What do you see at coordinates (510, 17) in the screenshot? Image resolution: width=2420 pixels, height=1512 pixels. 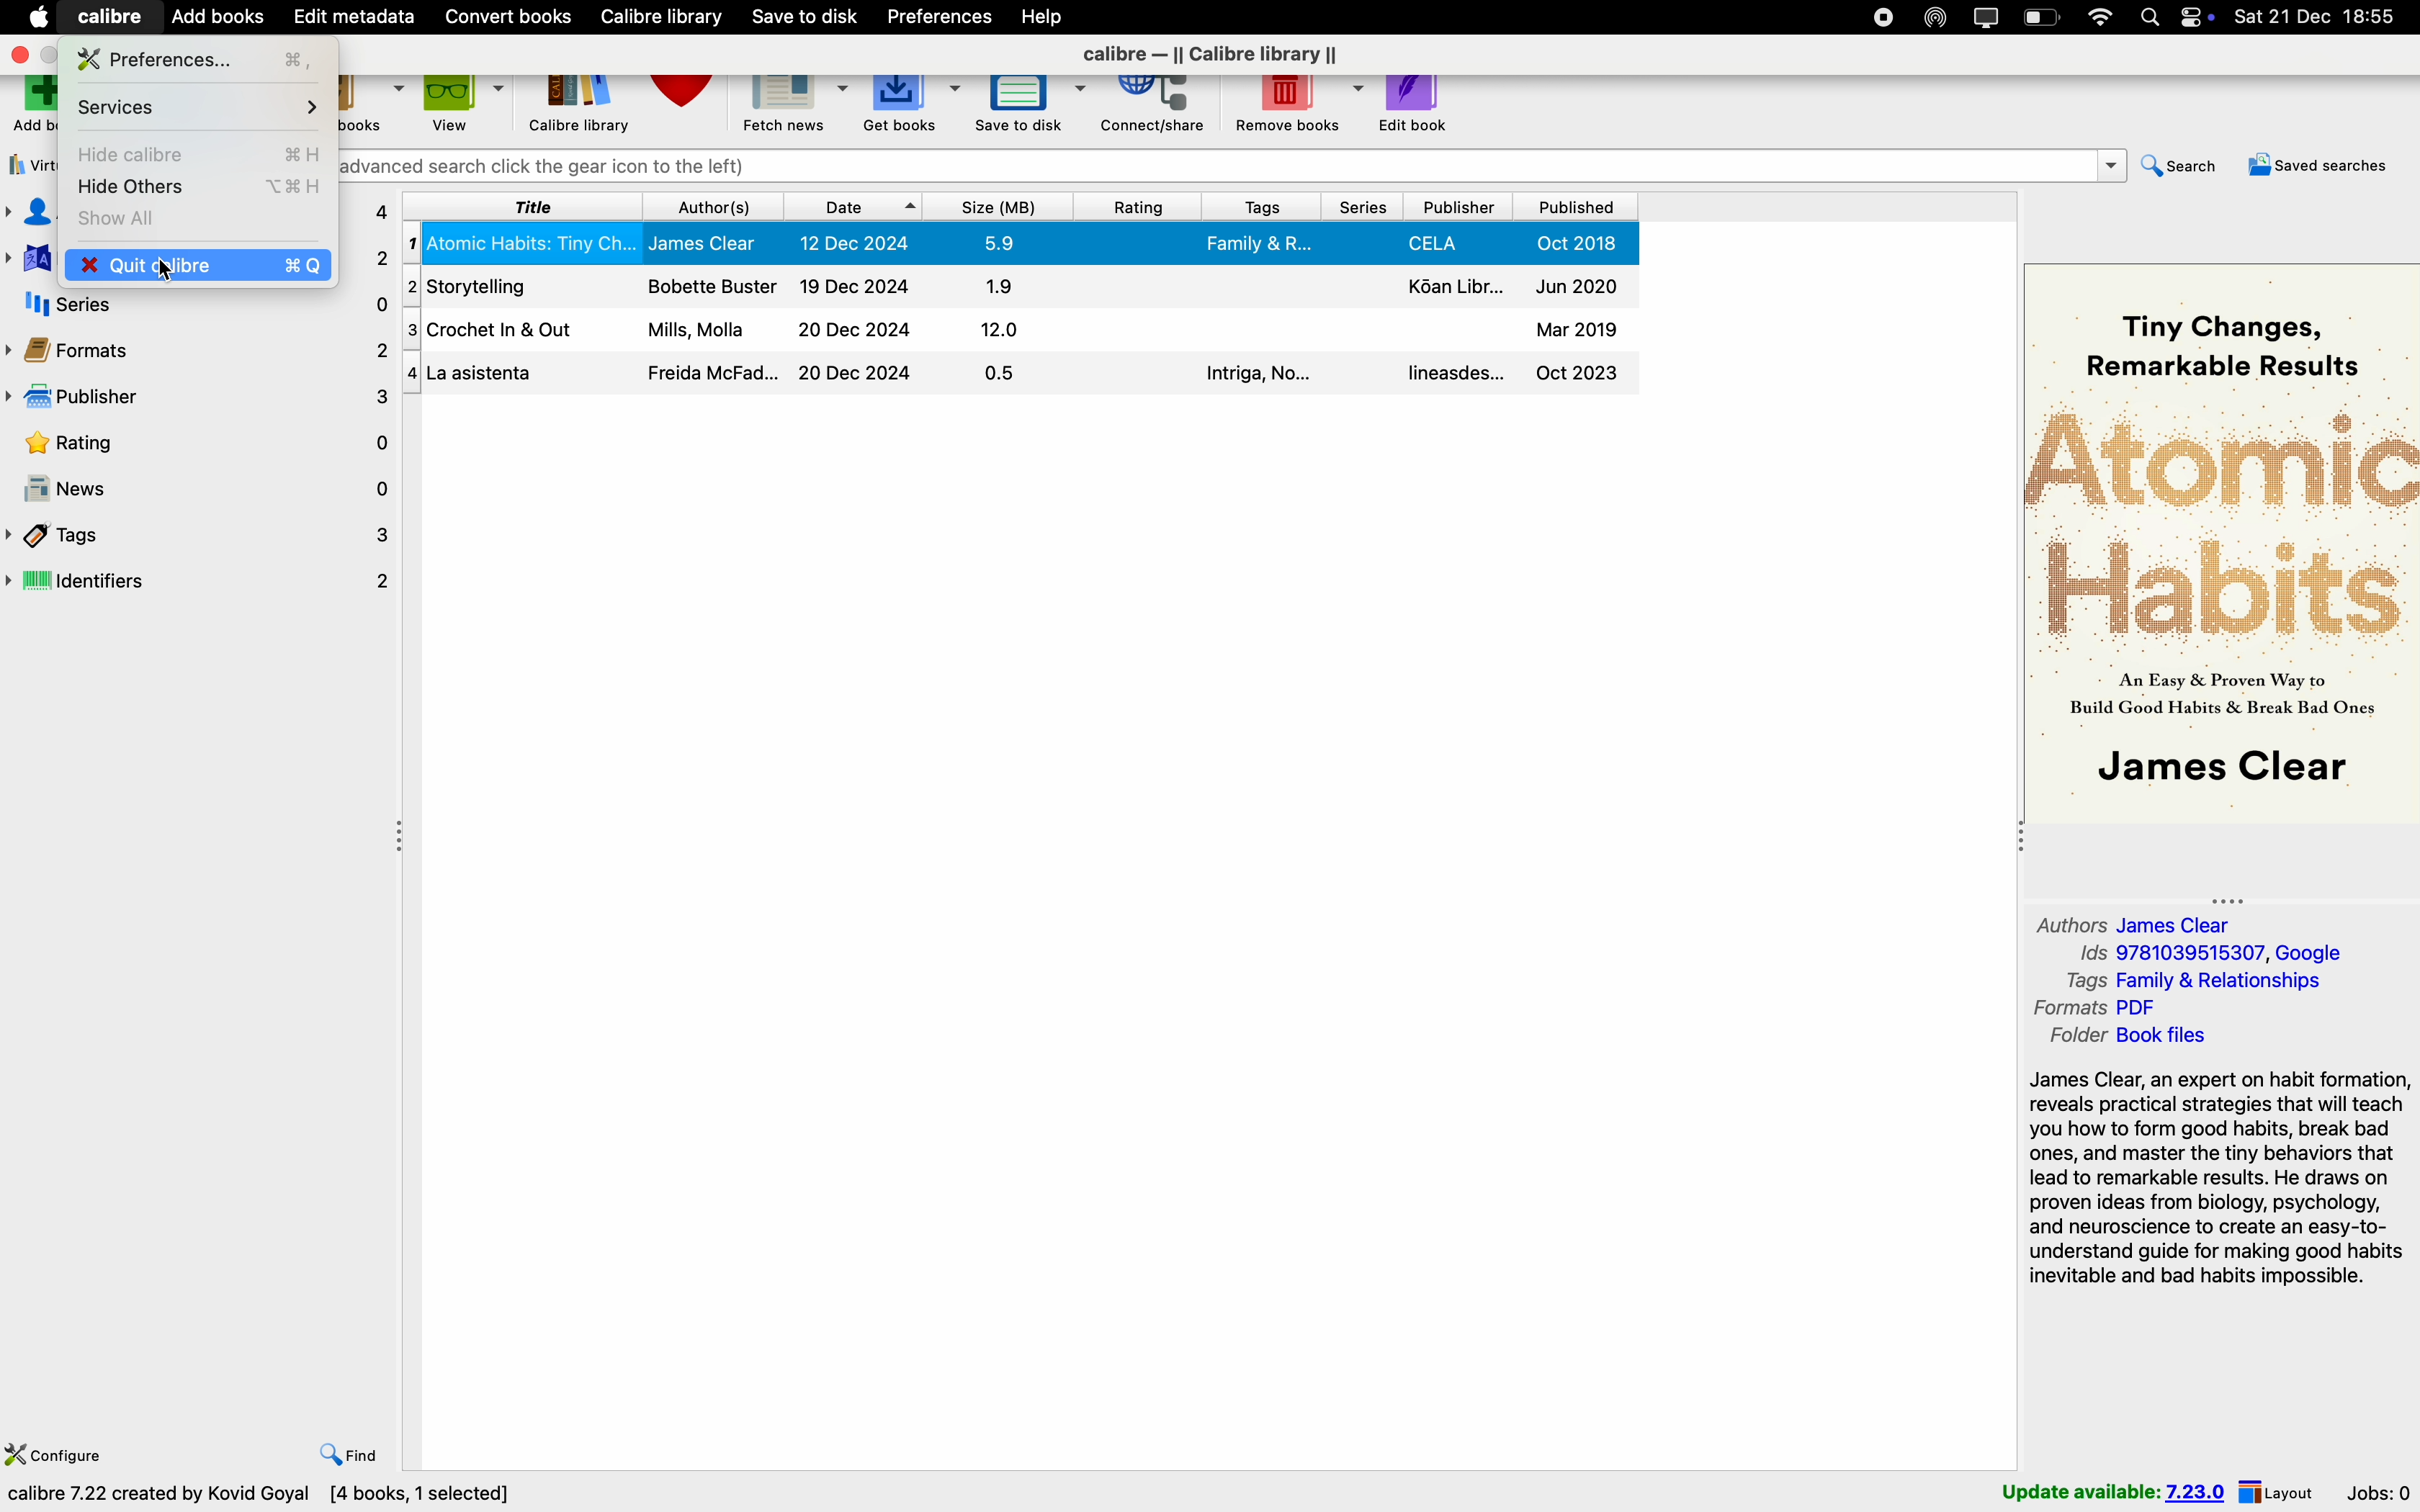 I see `convert books` at bounding box center [510, 17].